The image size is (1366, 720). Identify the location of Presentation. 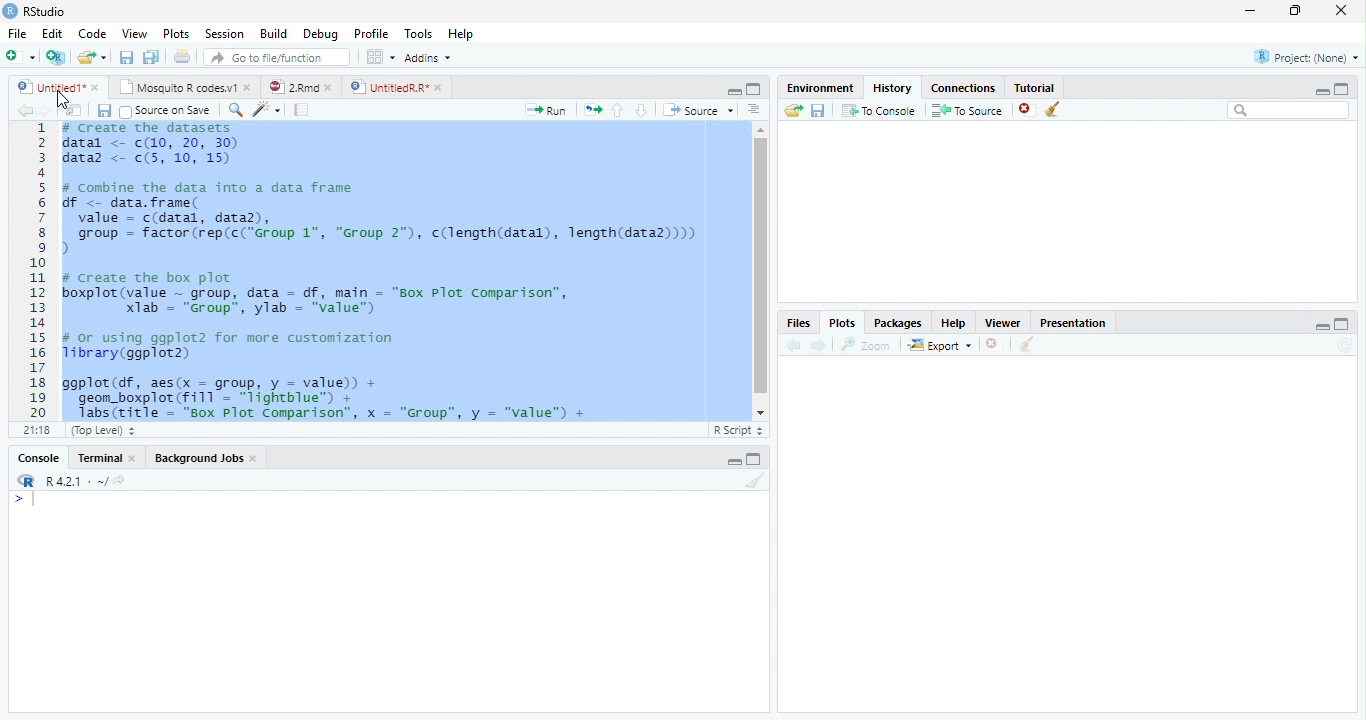
(1072, 323).